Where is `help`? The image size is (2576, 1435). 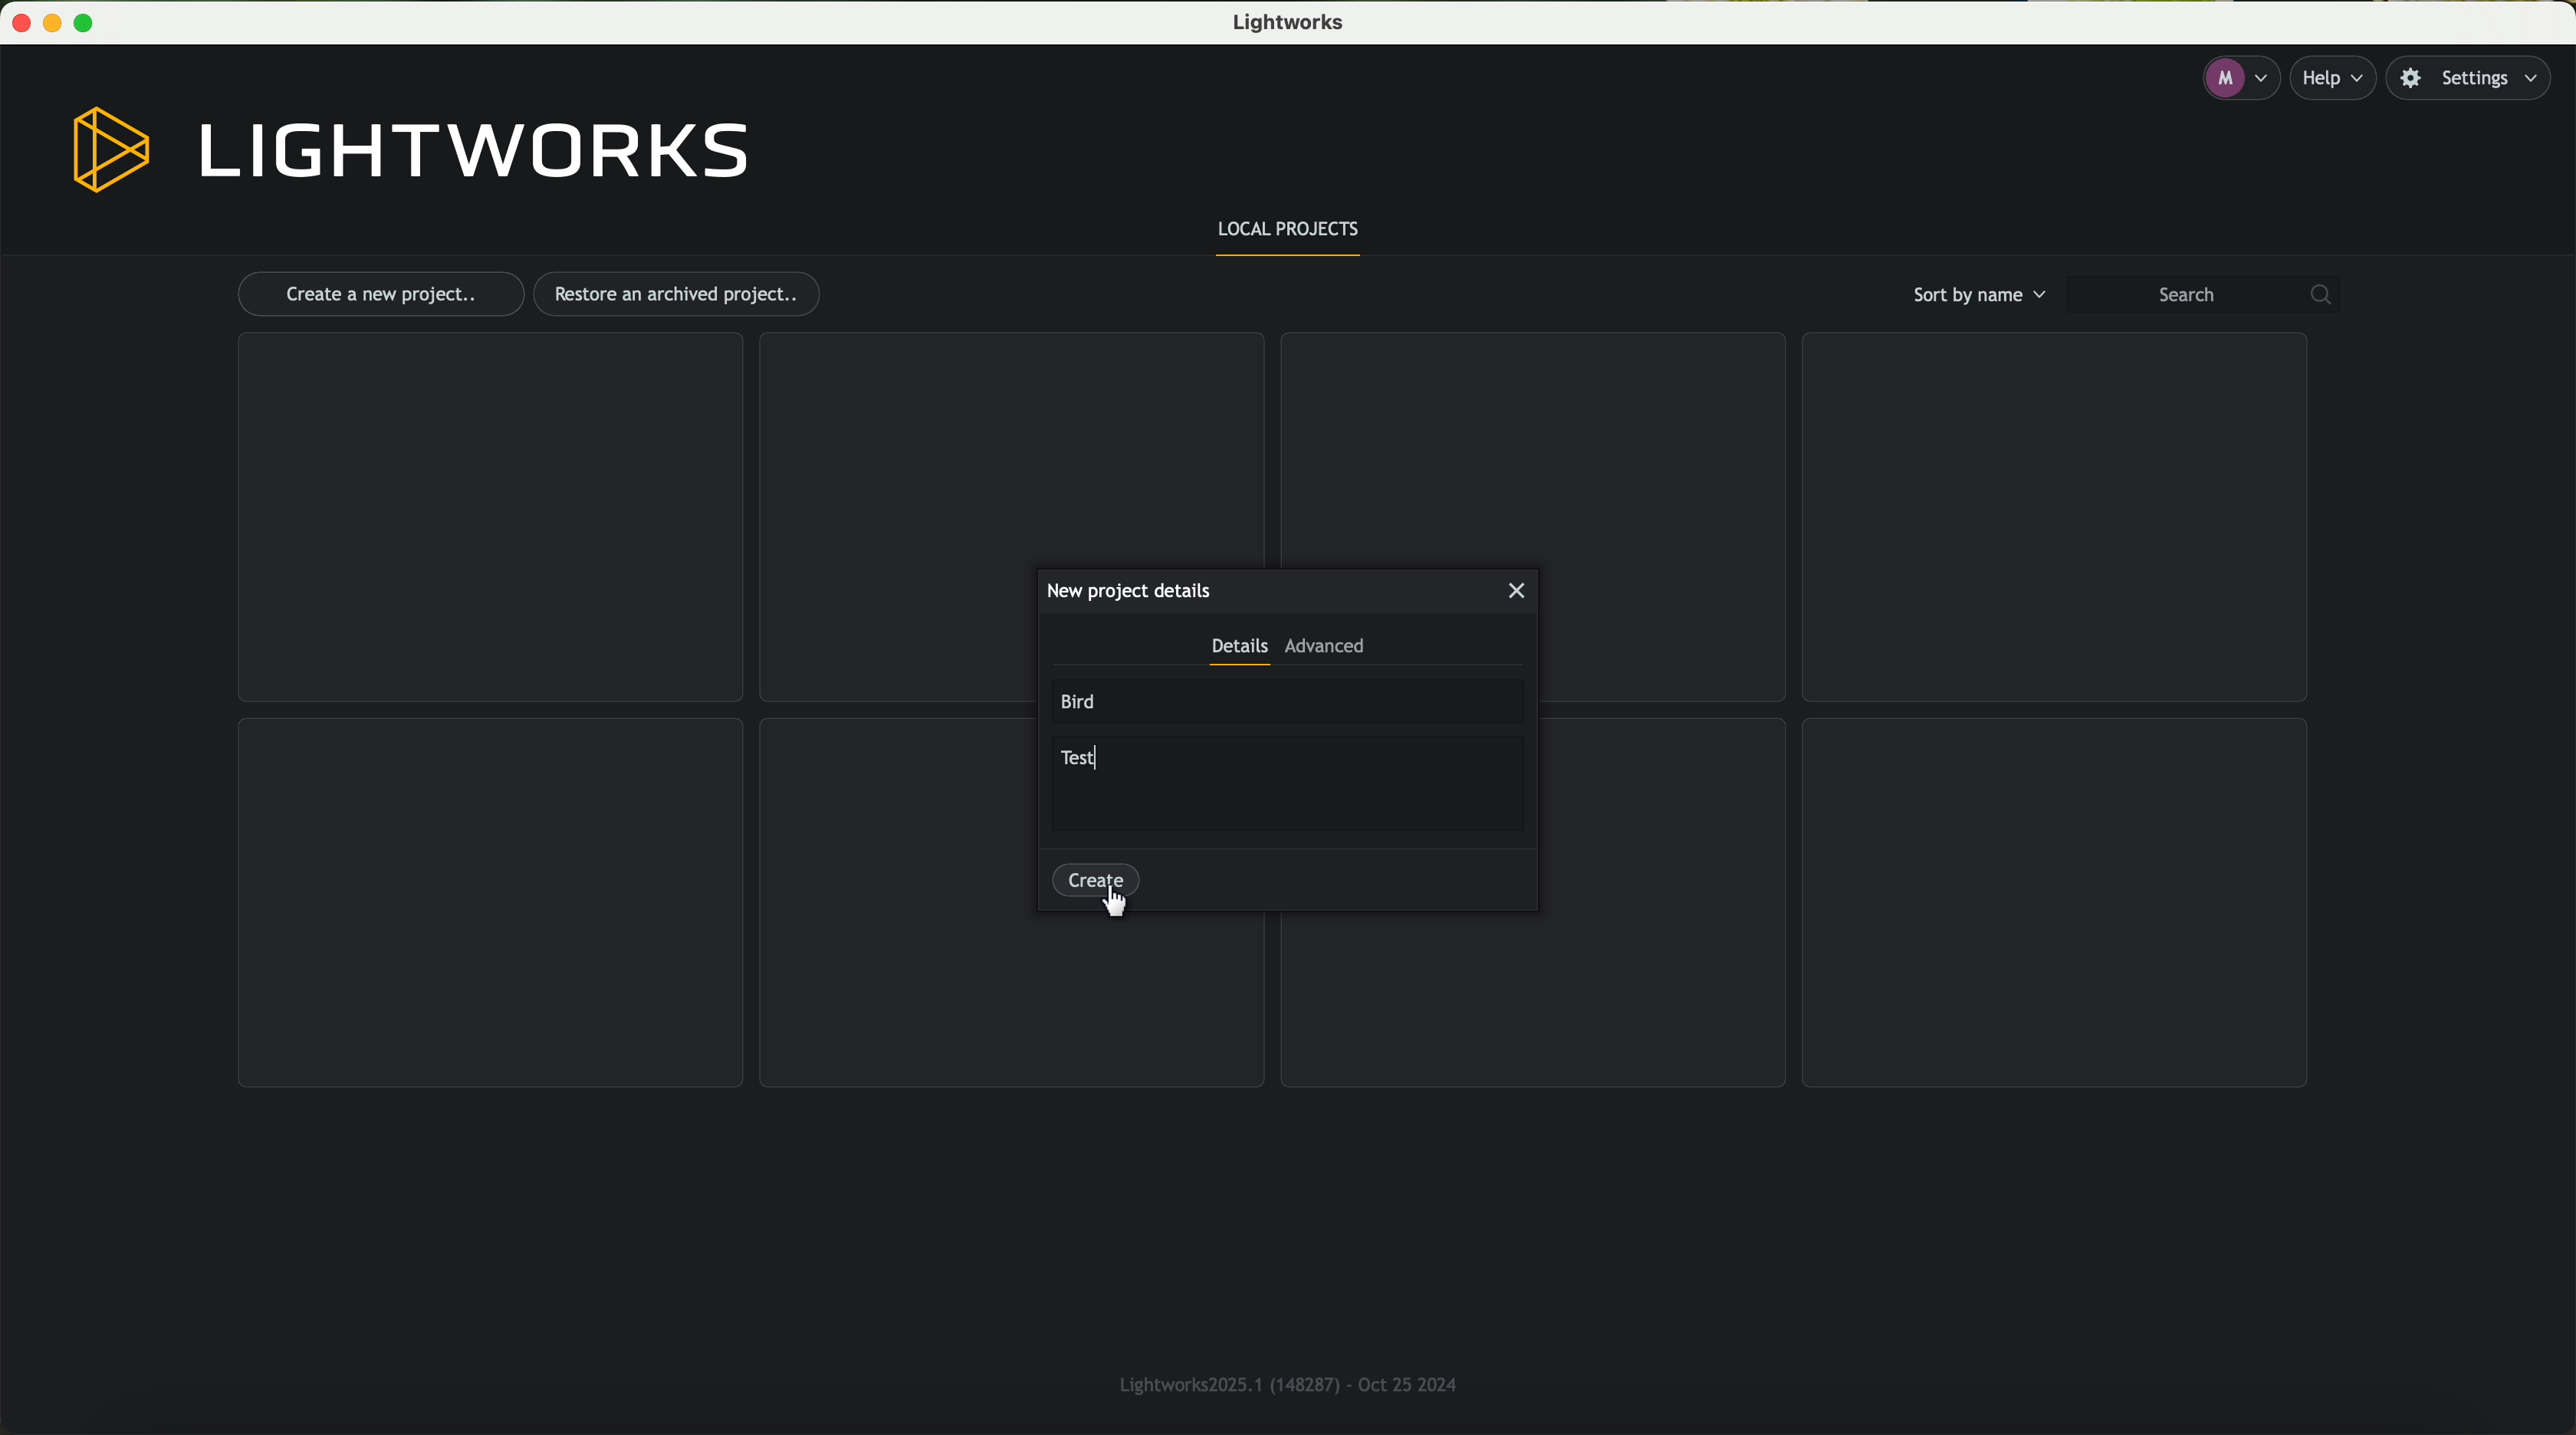 help is located at coordinates (2339, 78).